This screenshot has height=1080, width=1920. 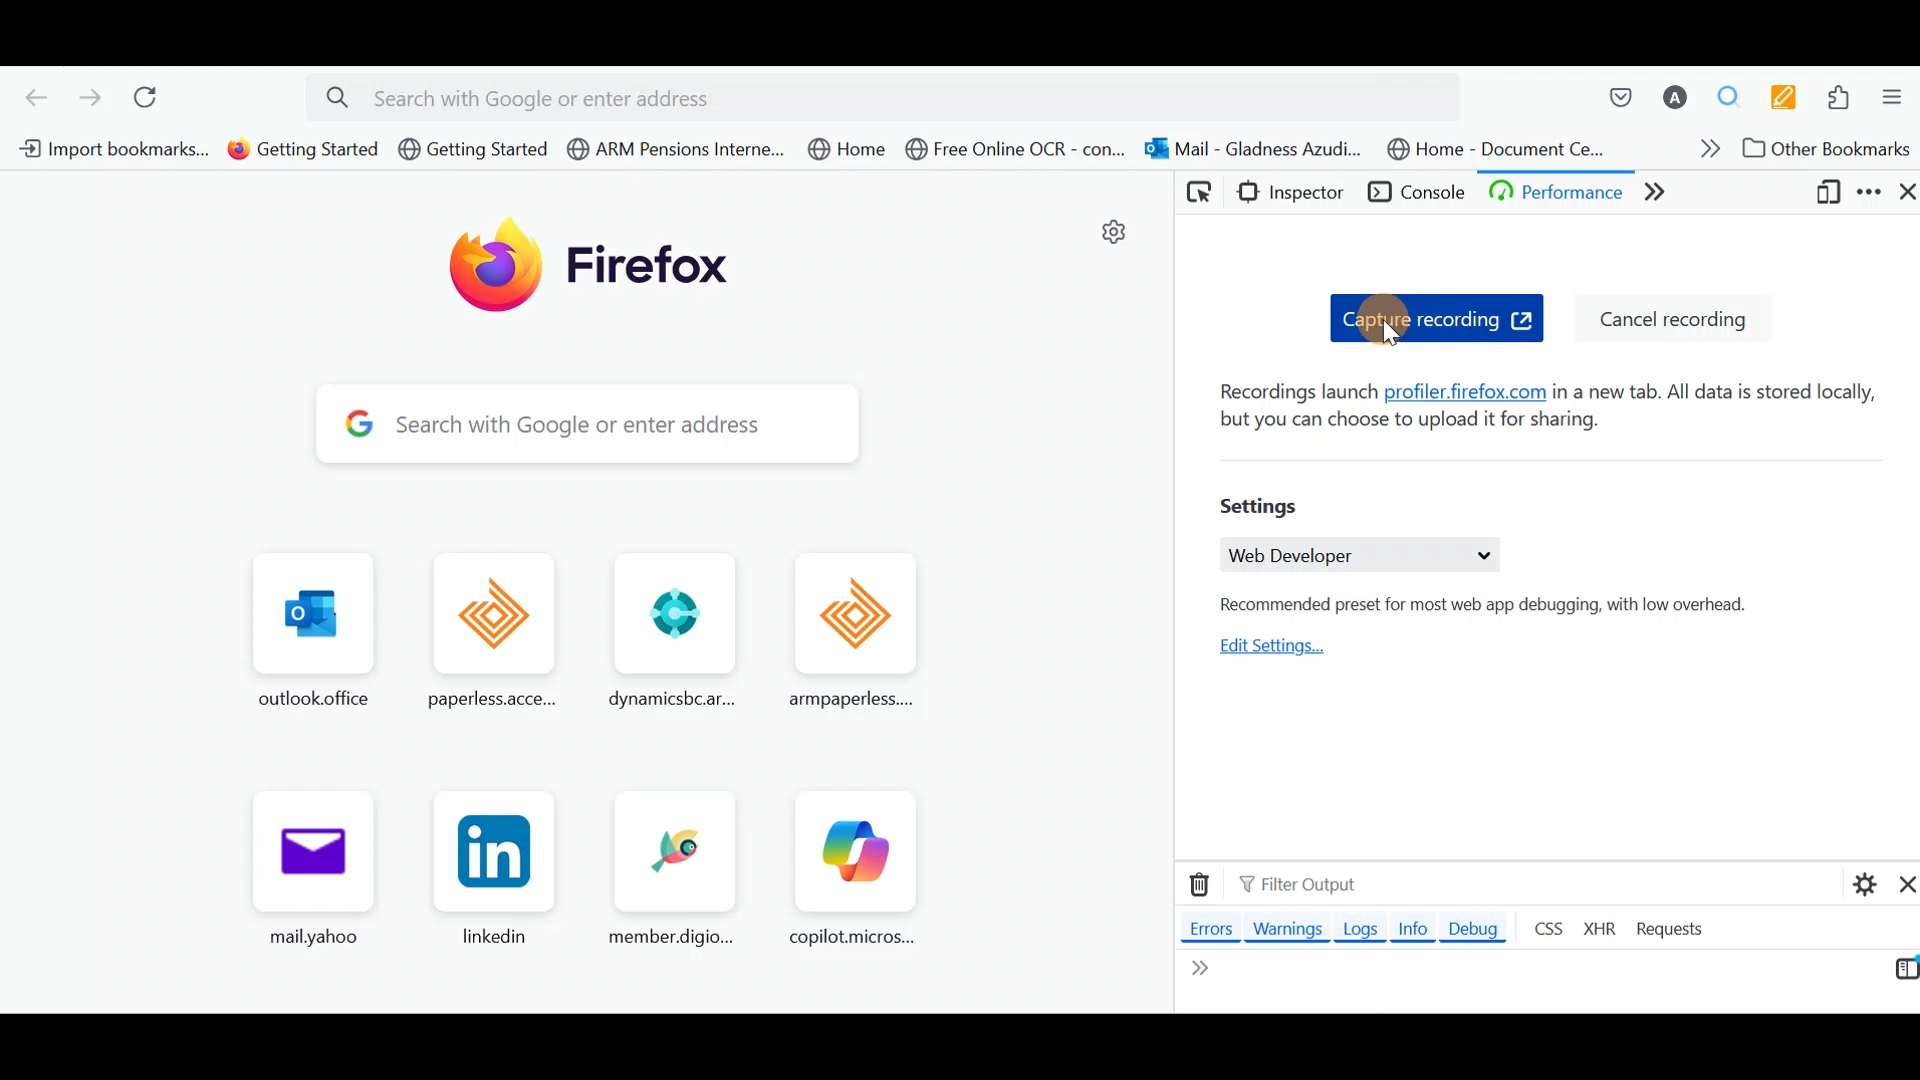 What do you see at coordinates (1203, 886) in the screenshot?
I see `Clear web console output` at bounding box center [1203, 886].